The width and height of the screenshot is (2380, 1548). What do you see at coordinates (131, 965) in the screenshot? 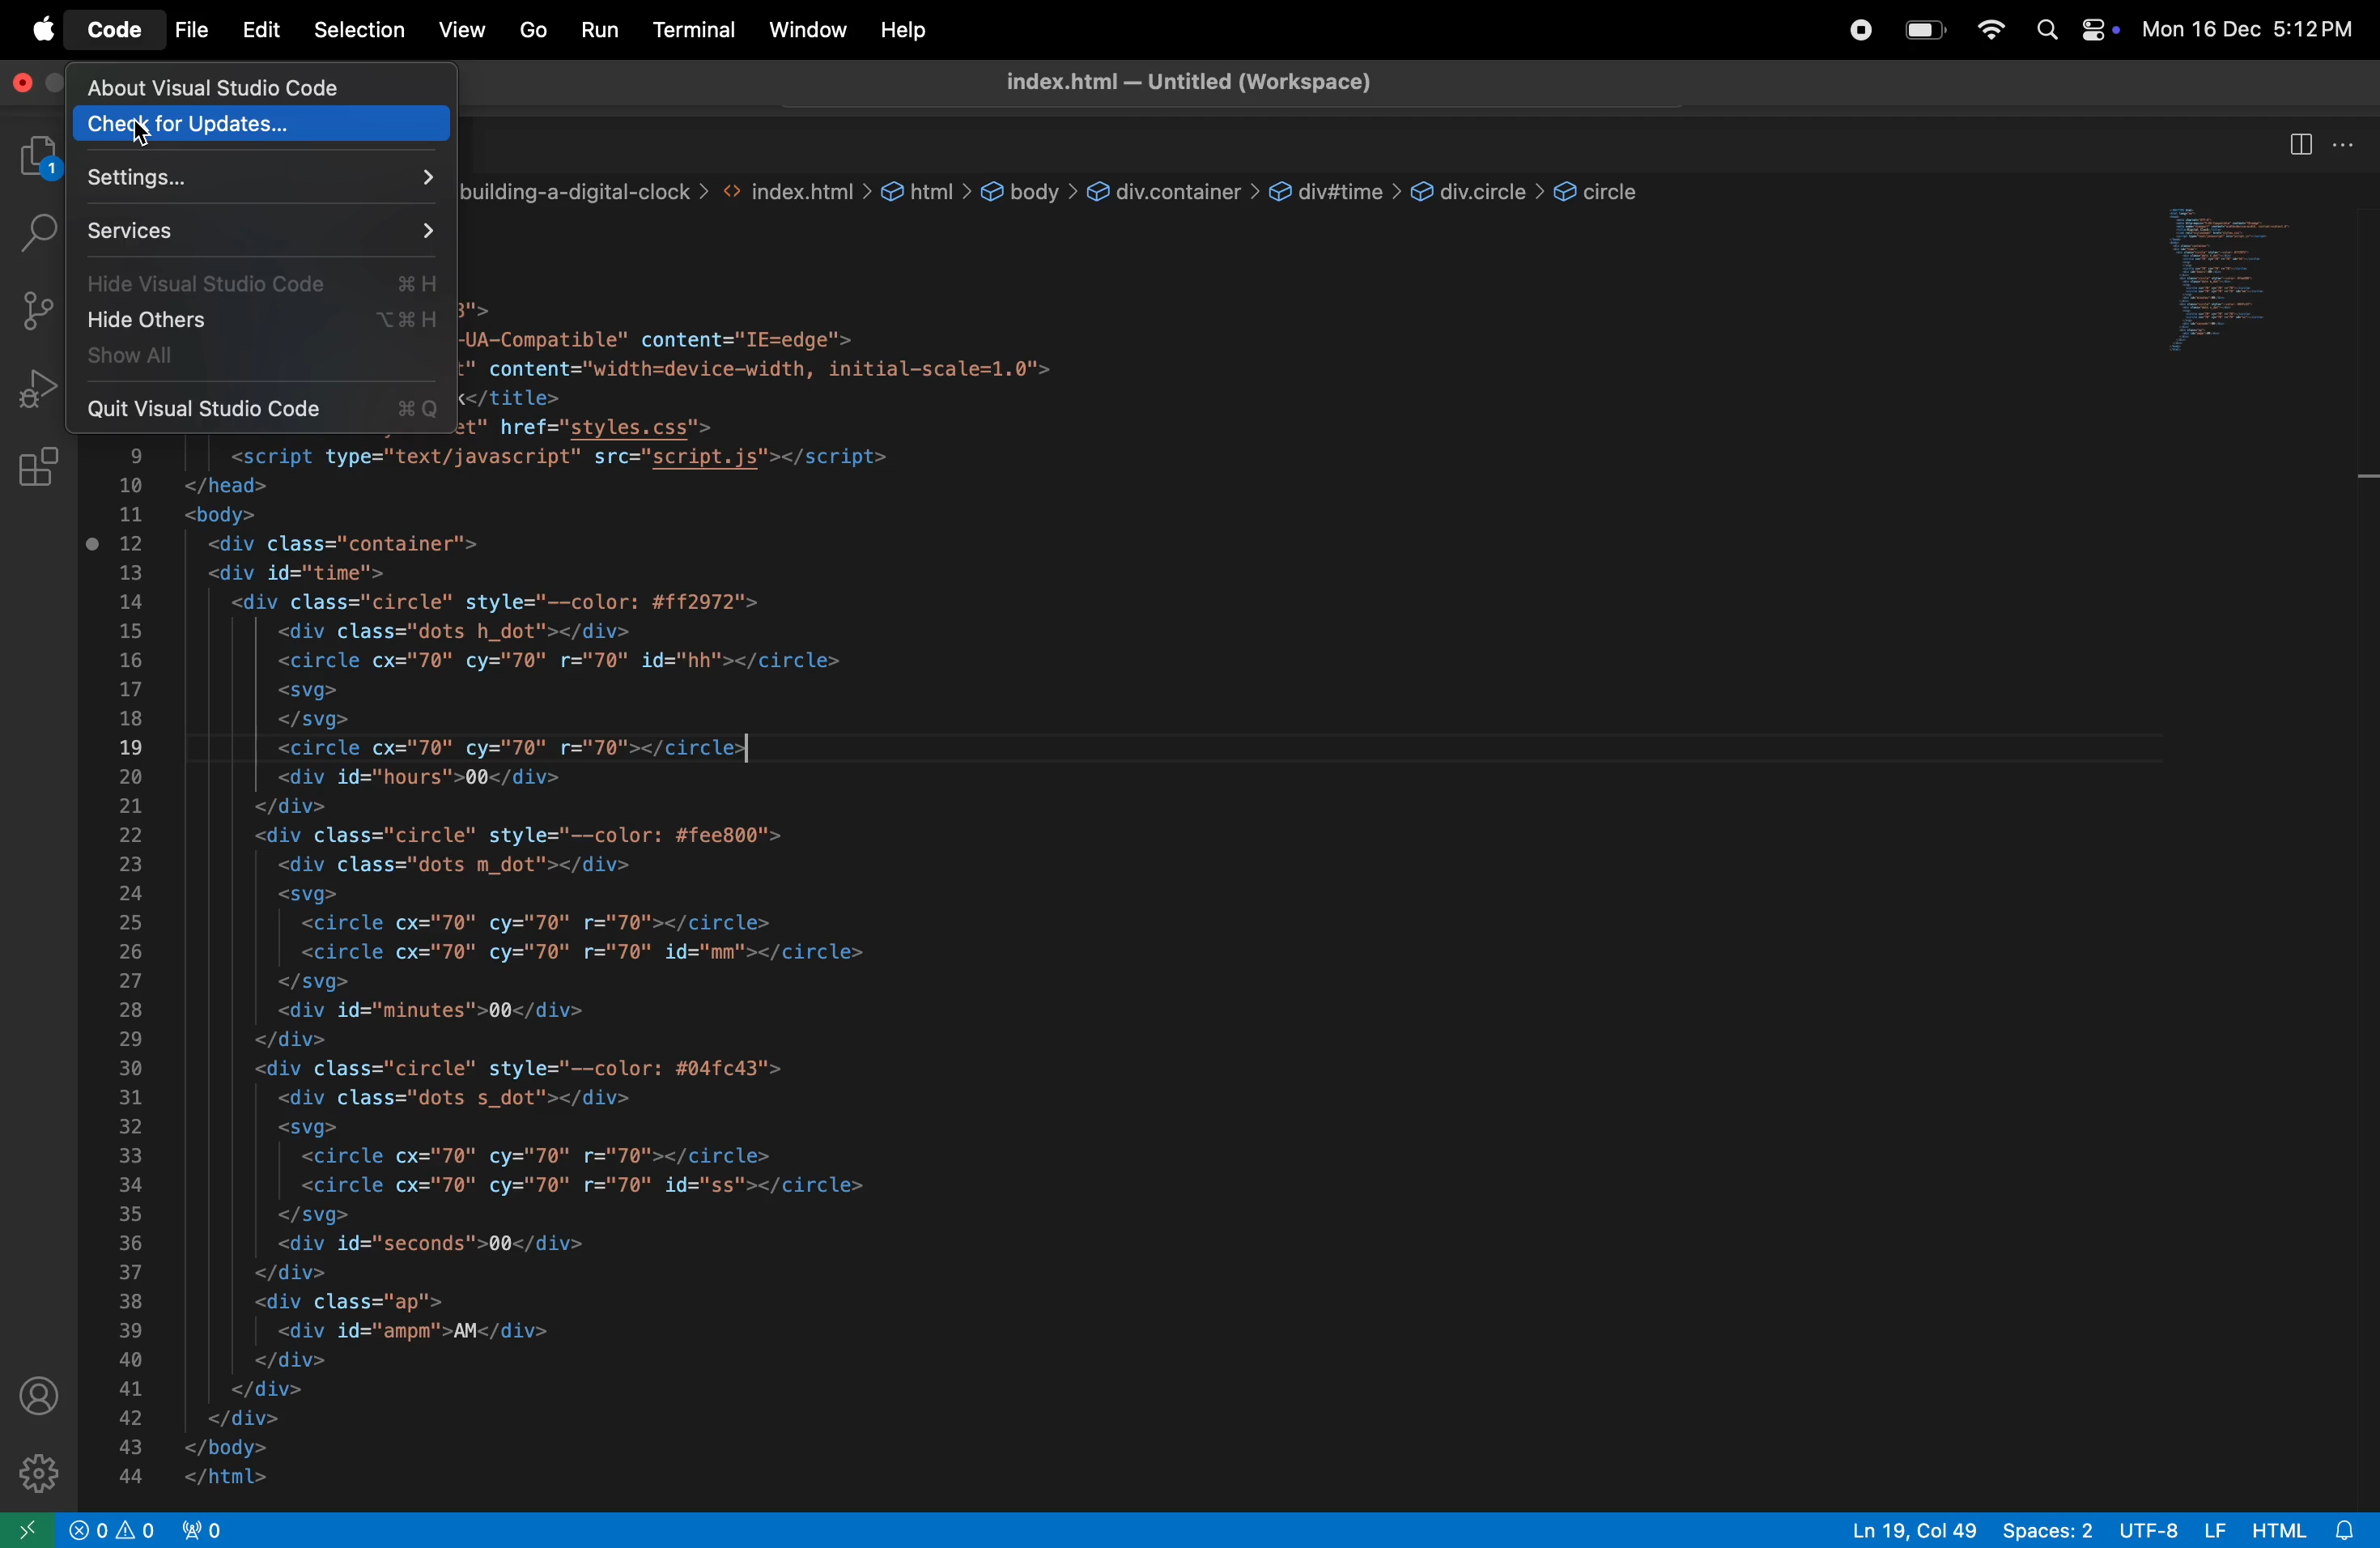
I see `numbers` at bounding box center [131, 965].